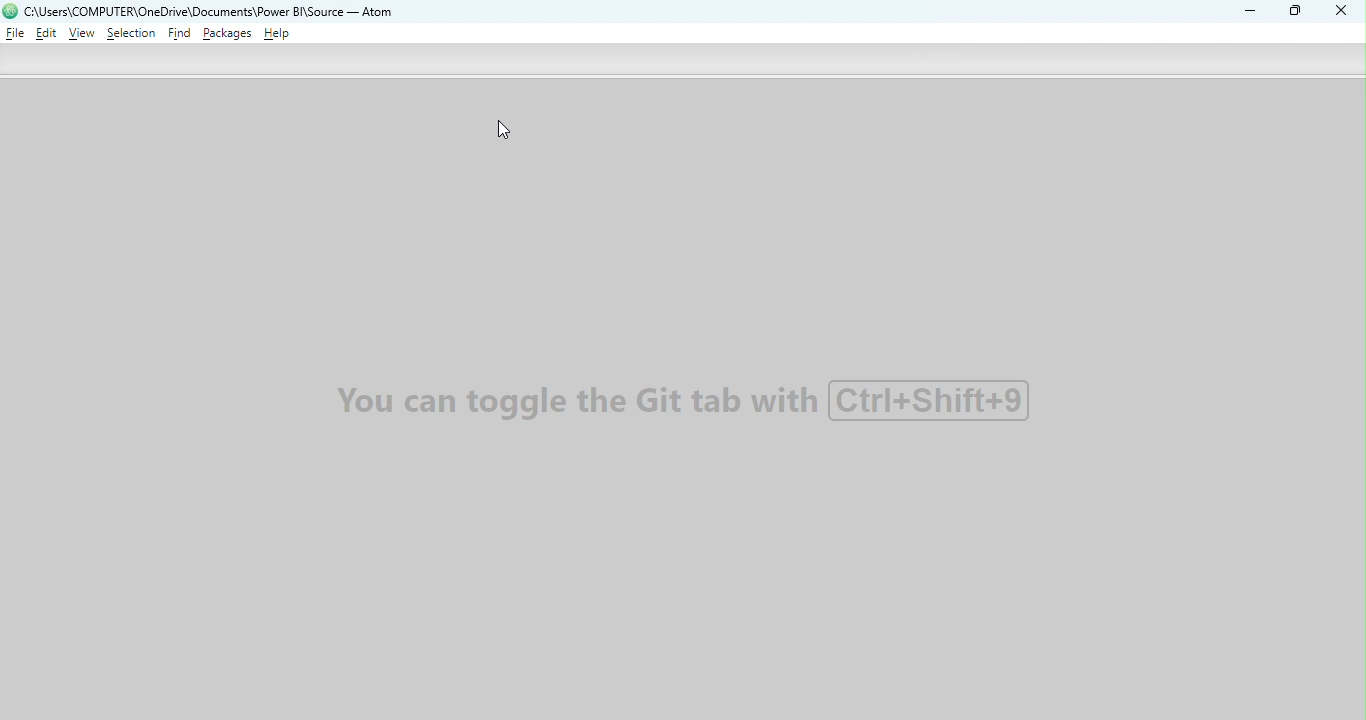  What do you see at coordinates (1337, 12) in the screenshot?
I see `close` at bounding box center [1337, 12].